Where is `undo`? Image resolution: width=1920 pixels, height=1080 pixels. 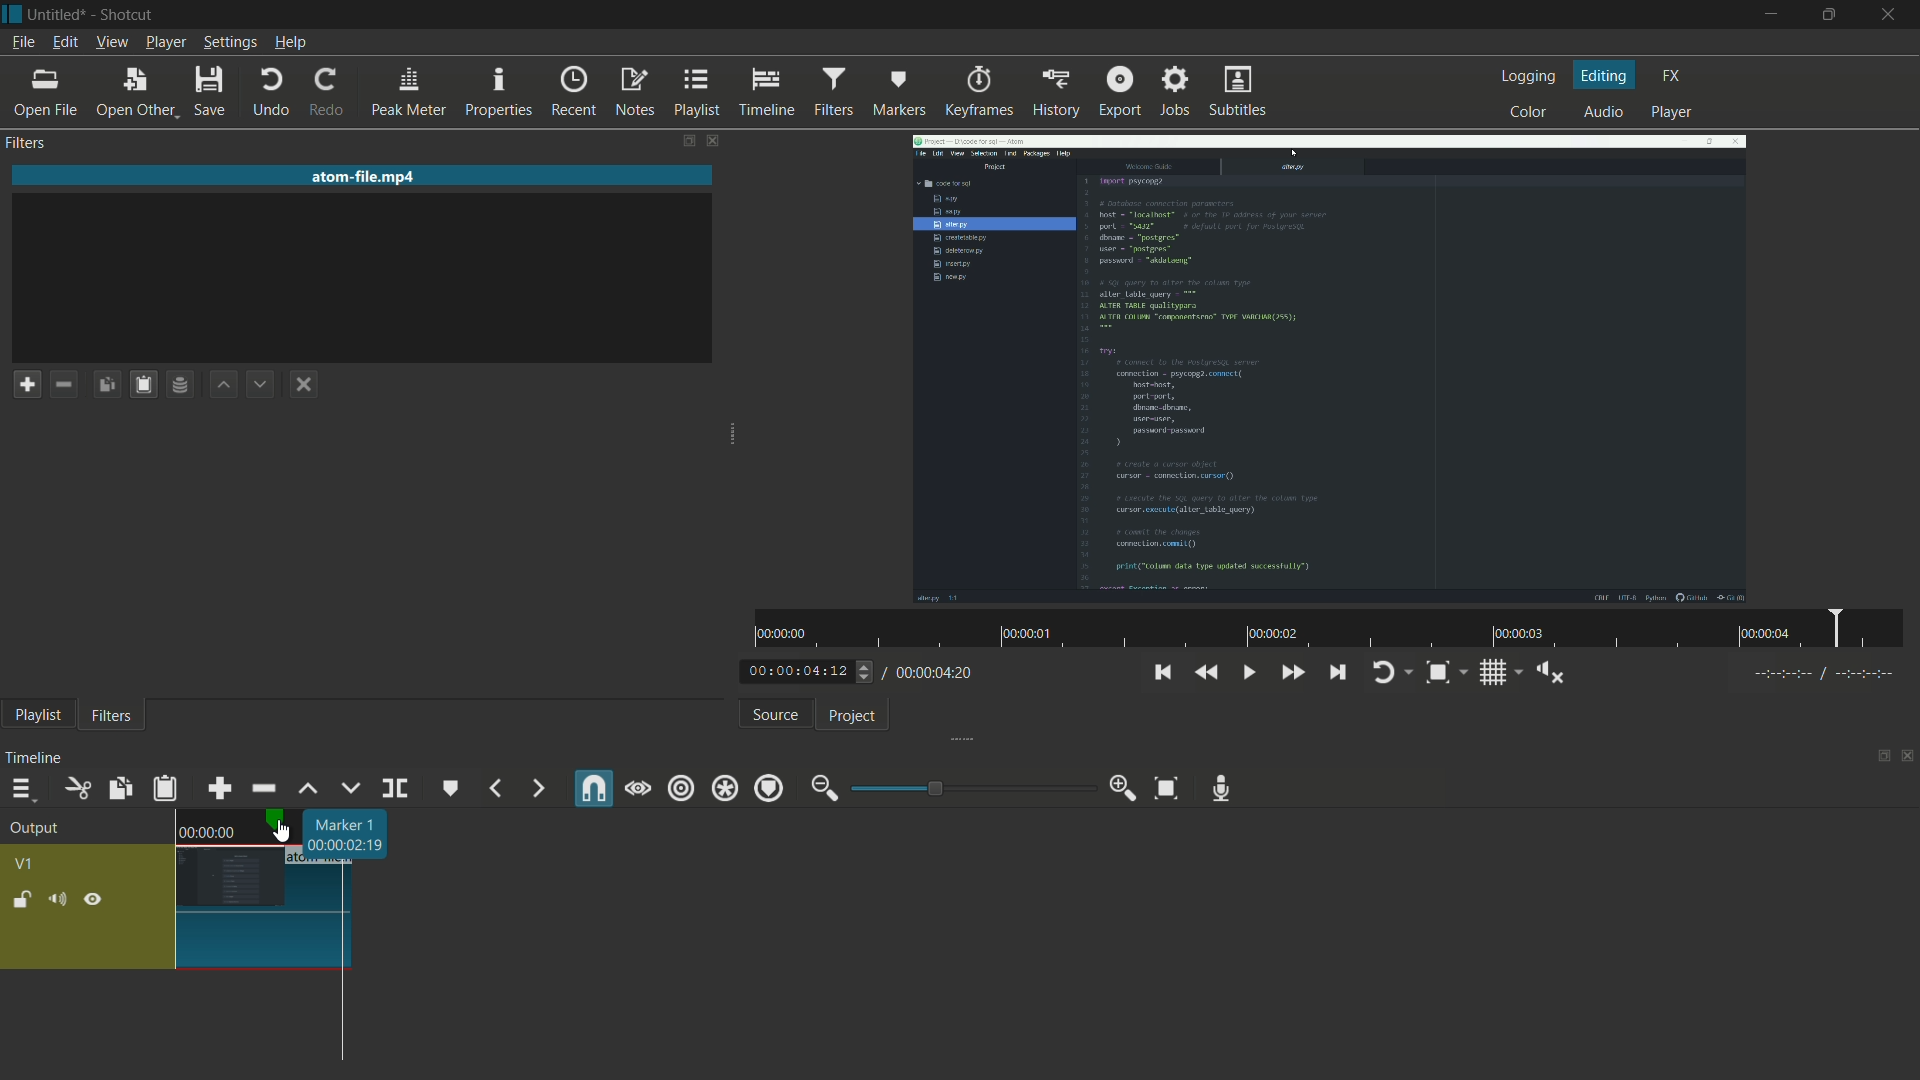
undo is located at coordinates (272, 92).